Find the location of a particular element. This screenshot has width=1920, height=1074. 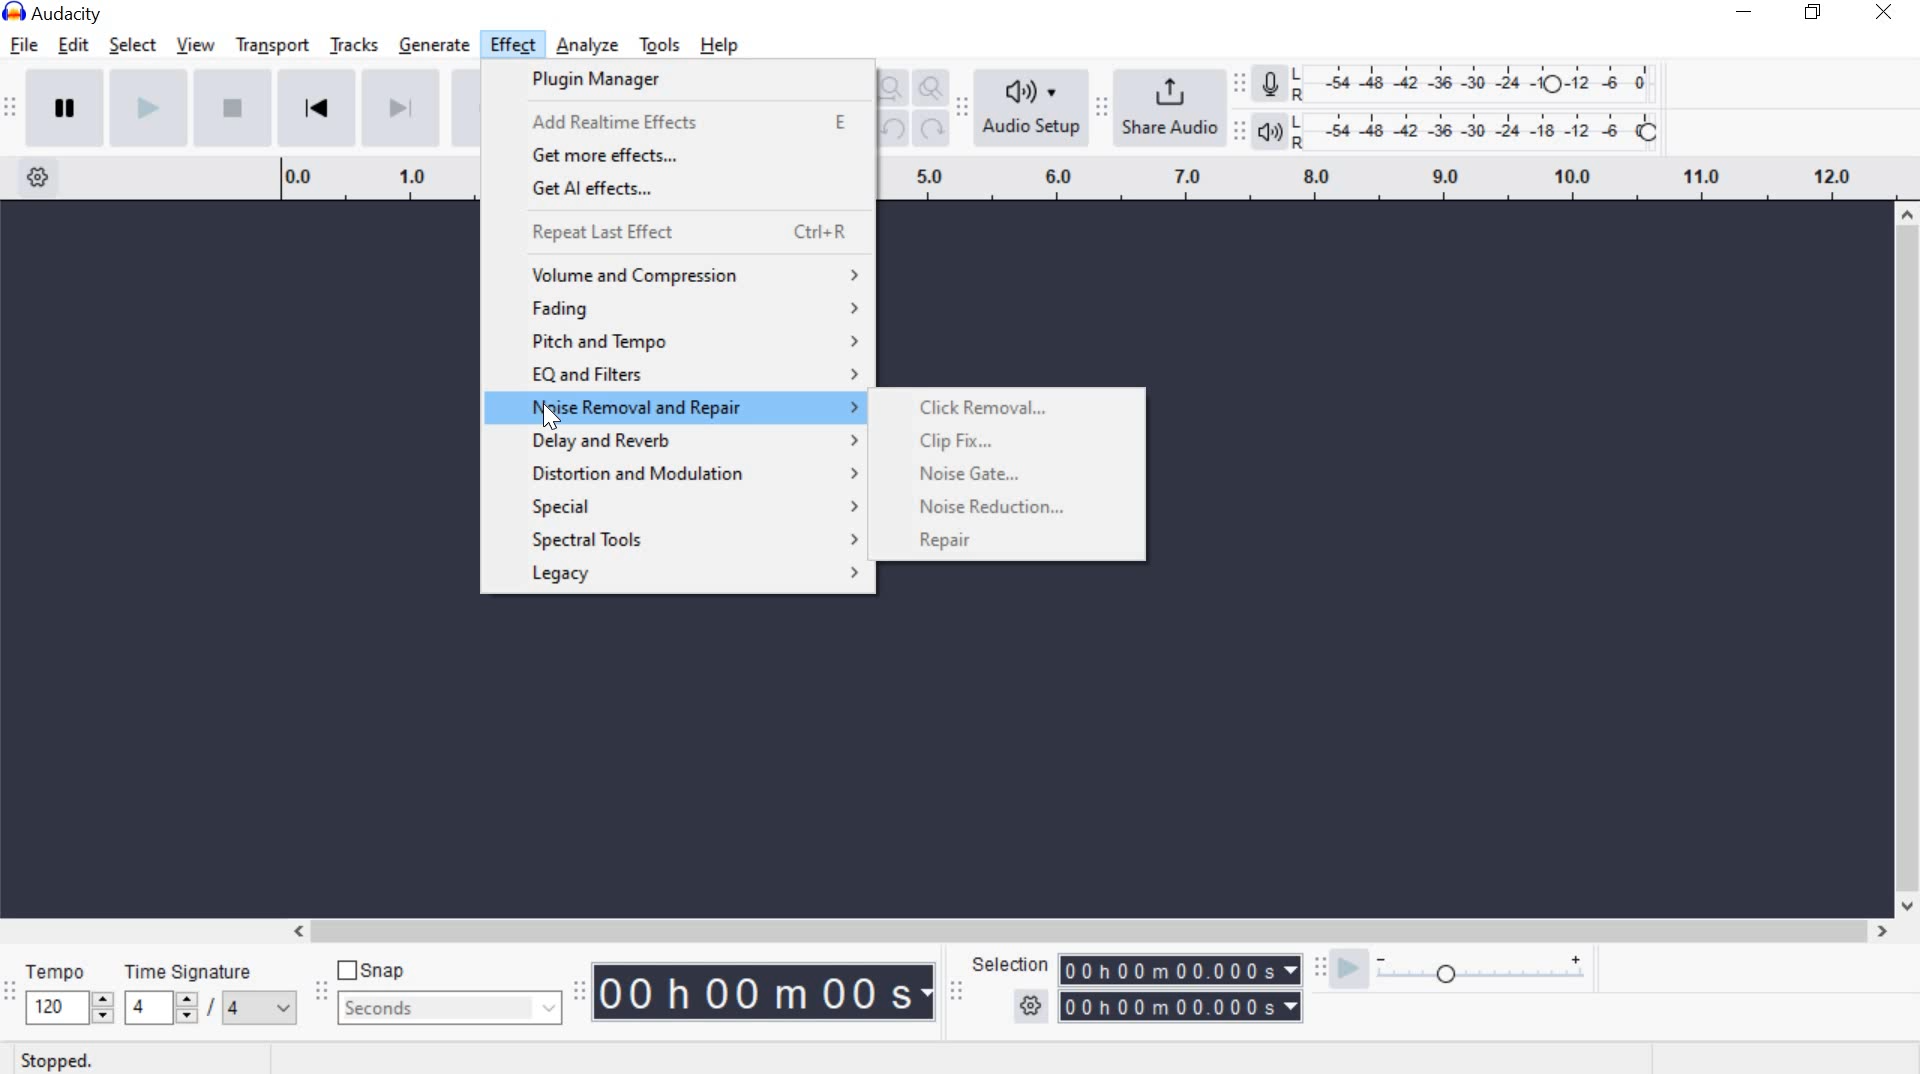

selection is located at coordinates (1010, 962).